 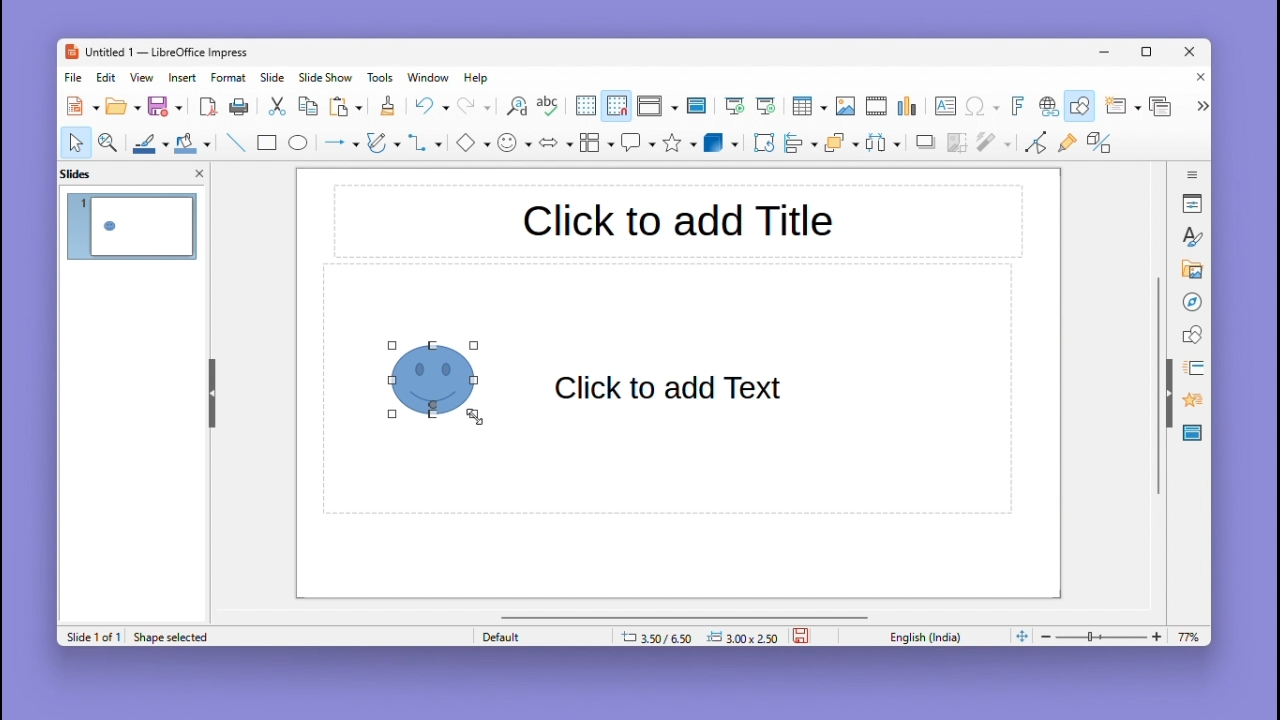 What do you see at coordinates (108, 77) in the screenshot?
I see `Edit` at bounding box center [108, 77].